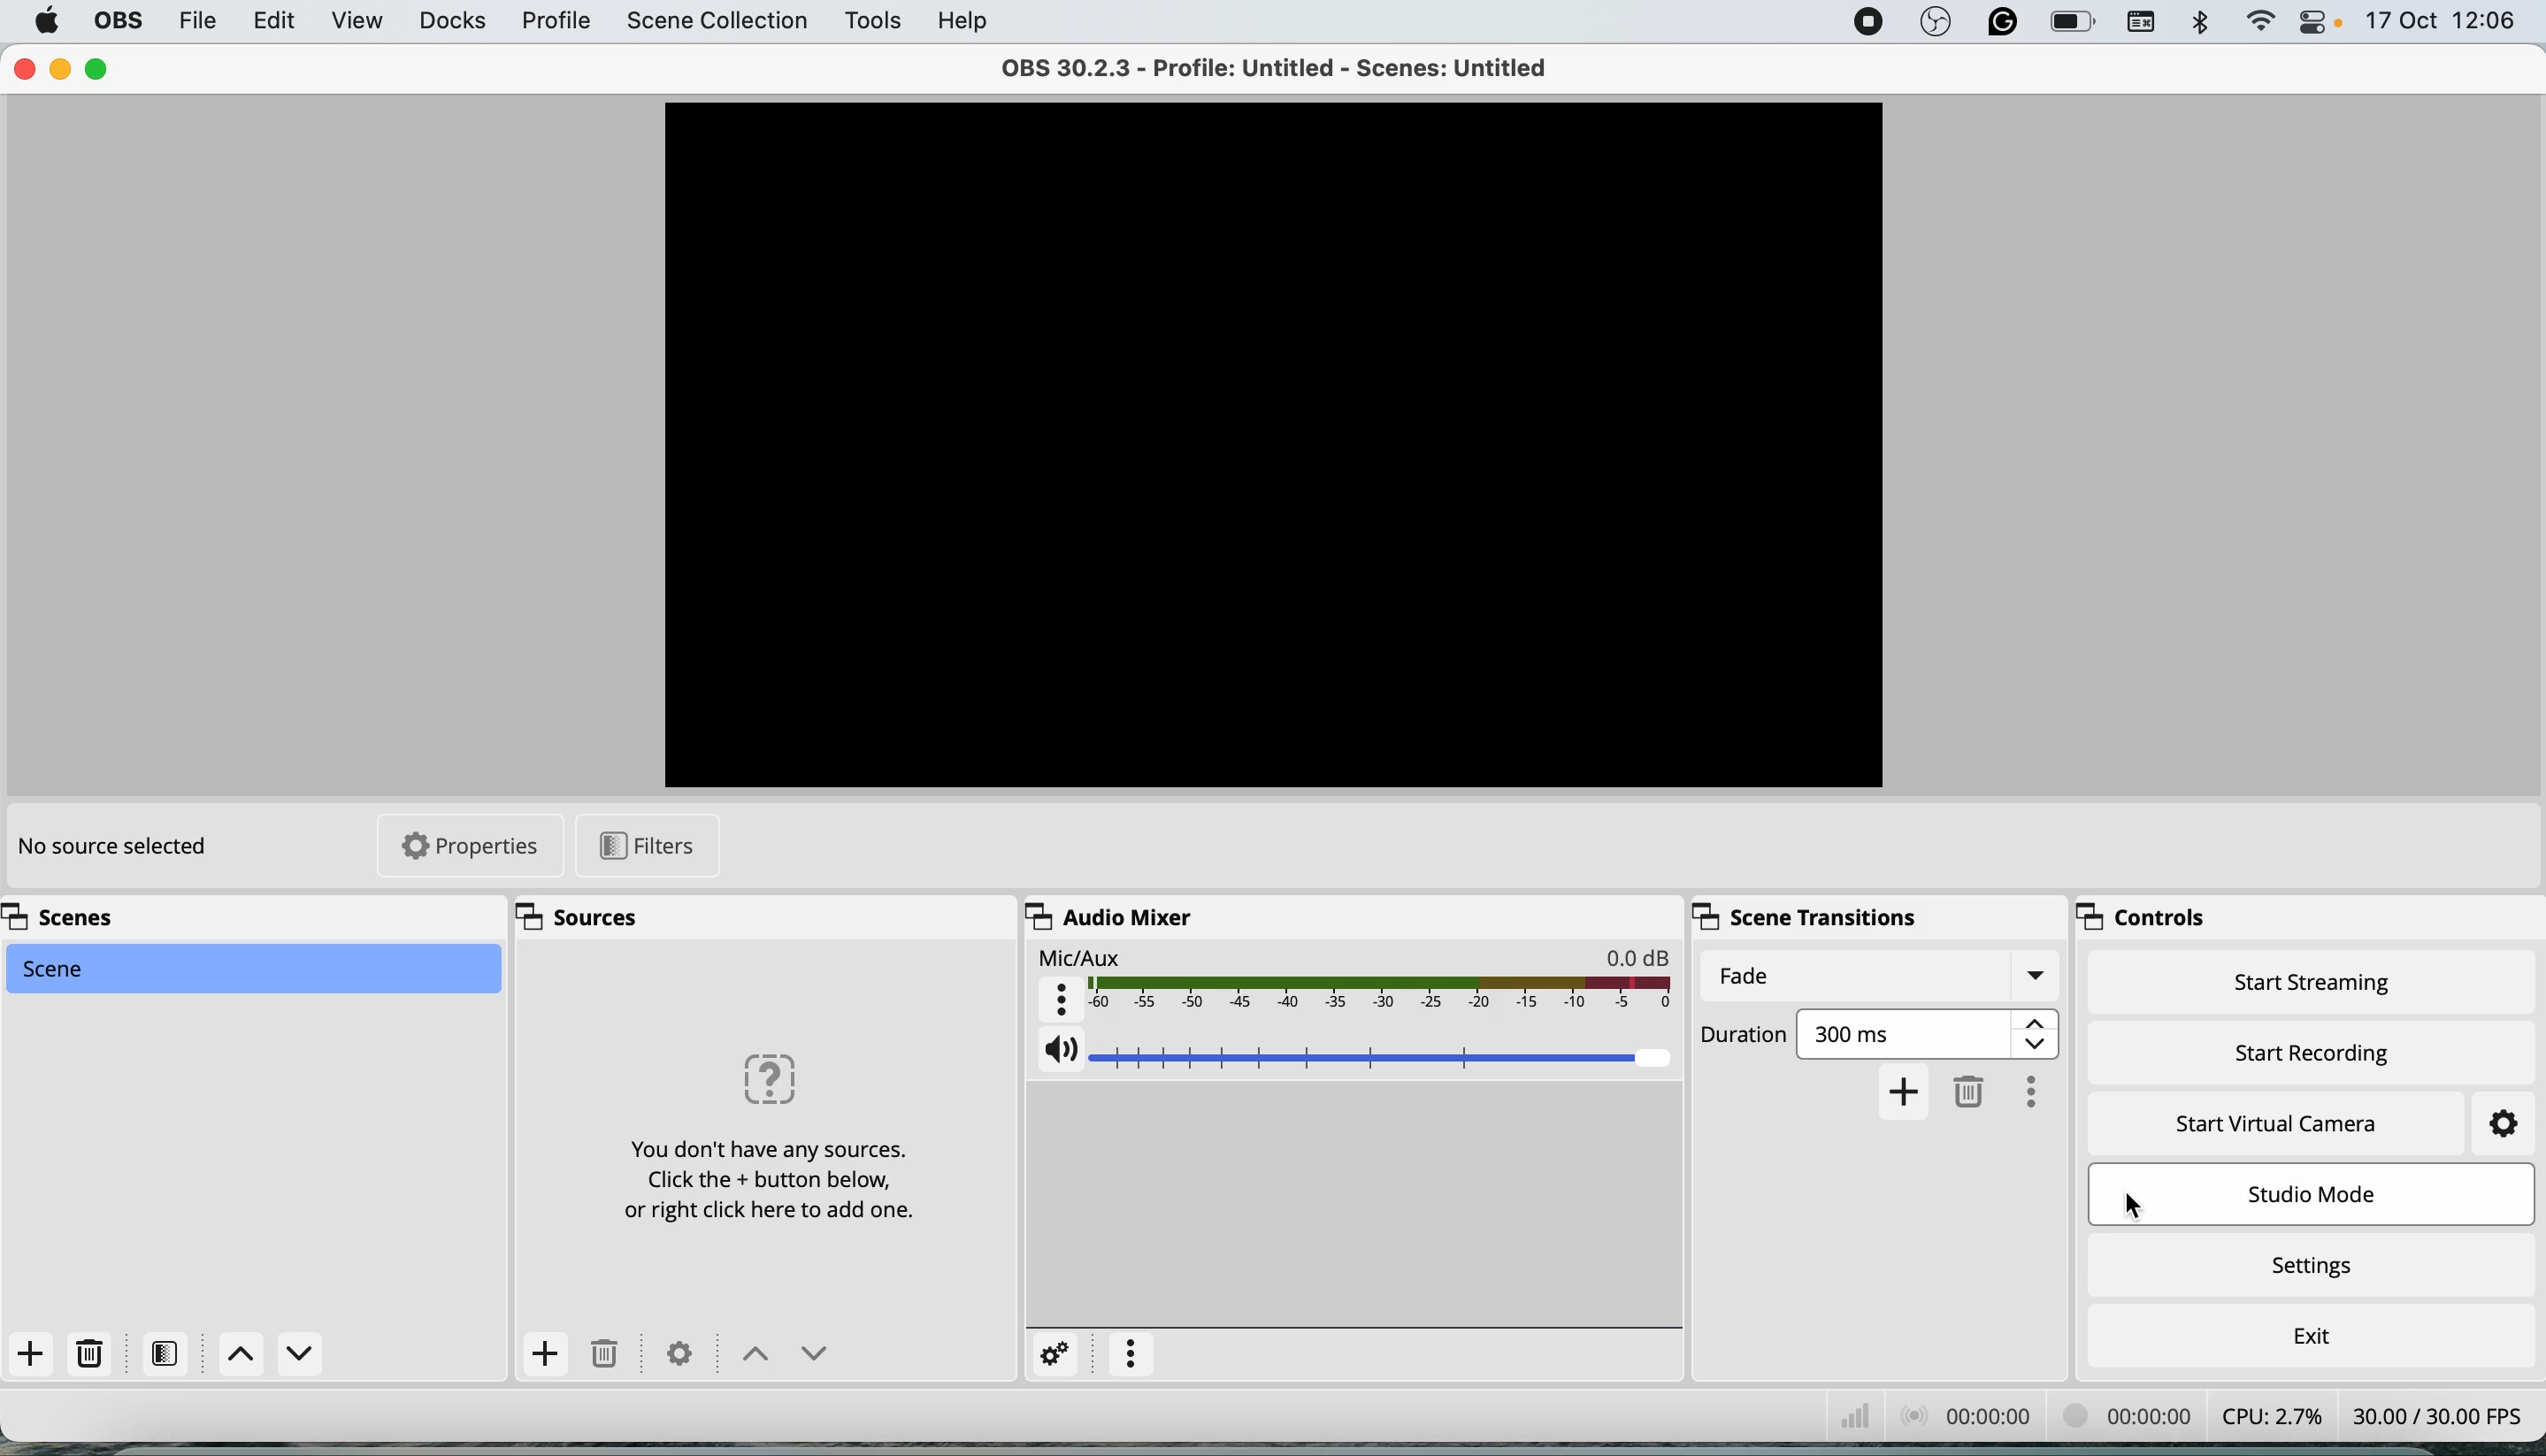 This screenshot has height=1456, width=2546. What do you see at coordinates (168, 1352) in the screenshot?
I see `filters` at bounding box center [168, 1352].